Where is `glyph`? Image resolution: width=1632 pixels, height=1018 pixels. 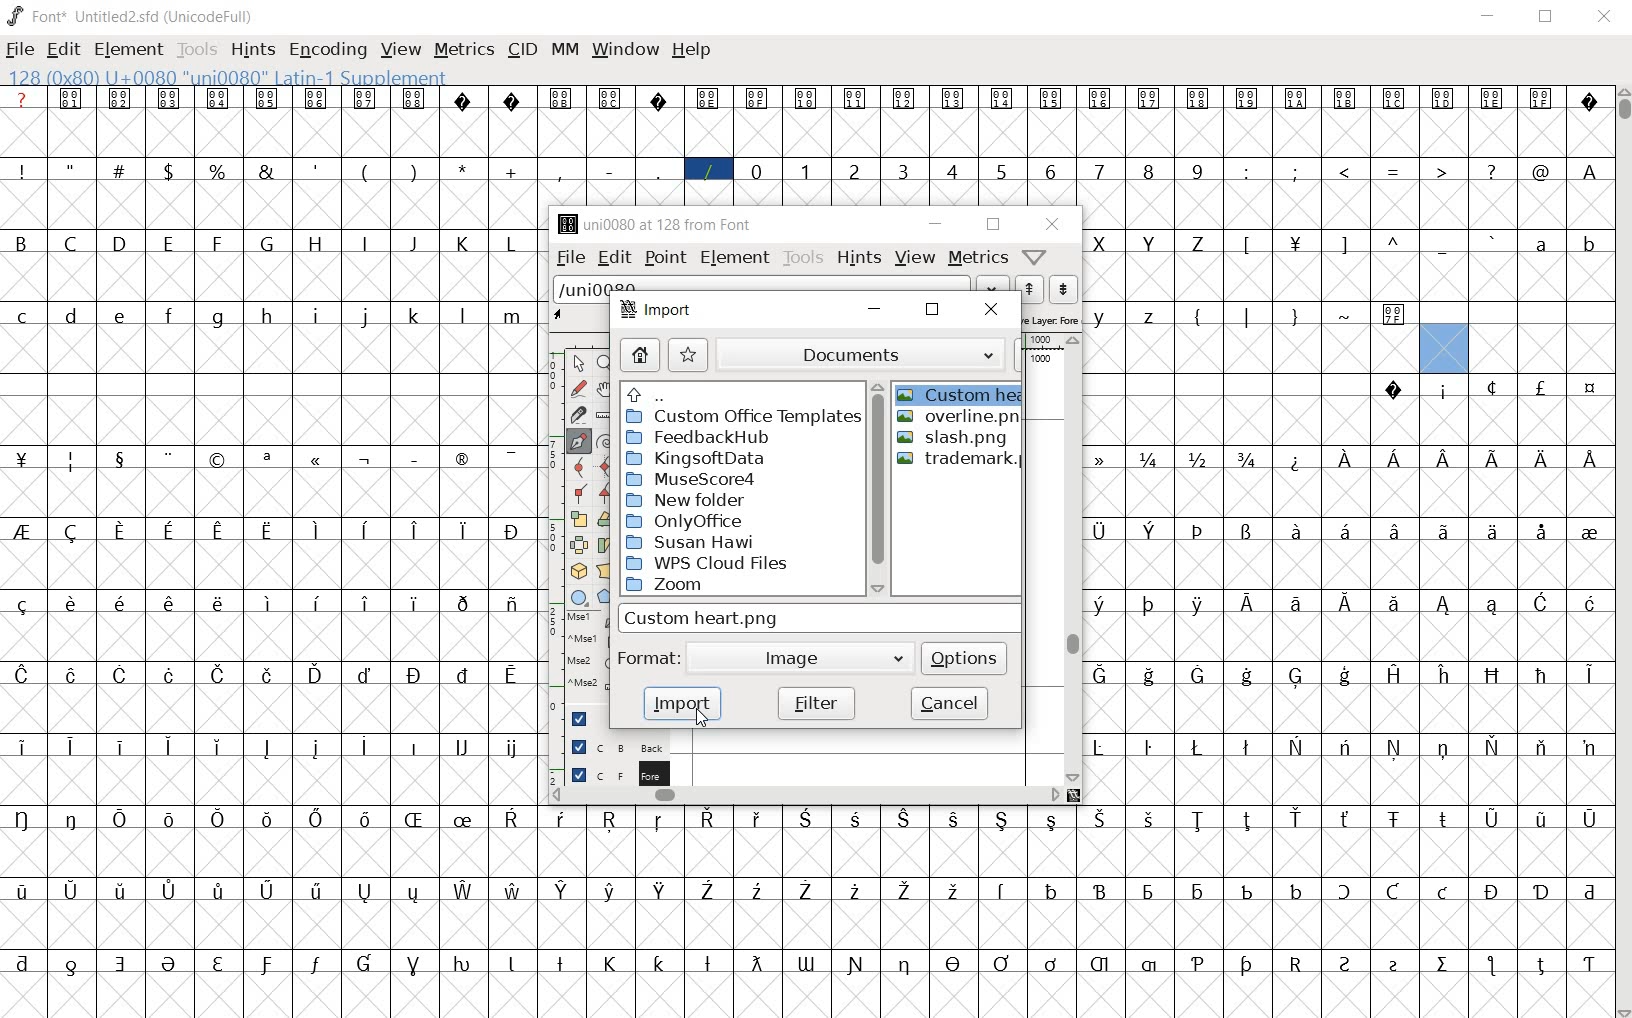 glyph is located at coordinates (414, 966).